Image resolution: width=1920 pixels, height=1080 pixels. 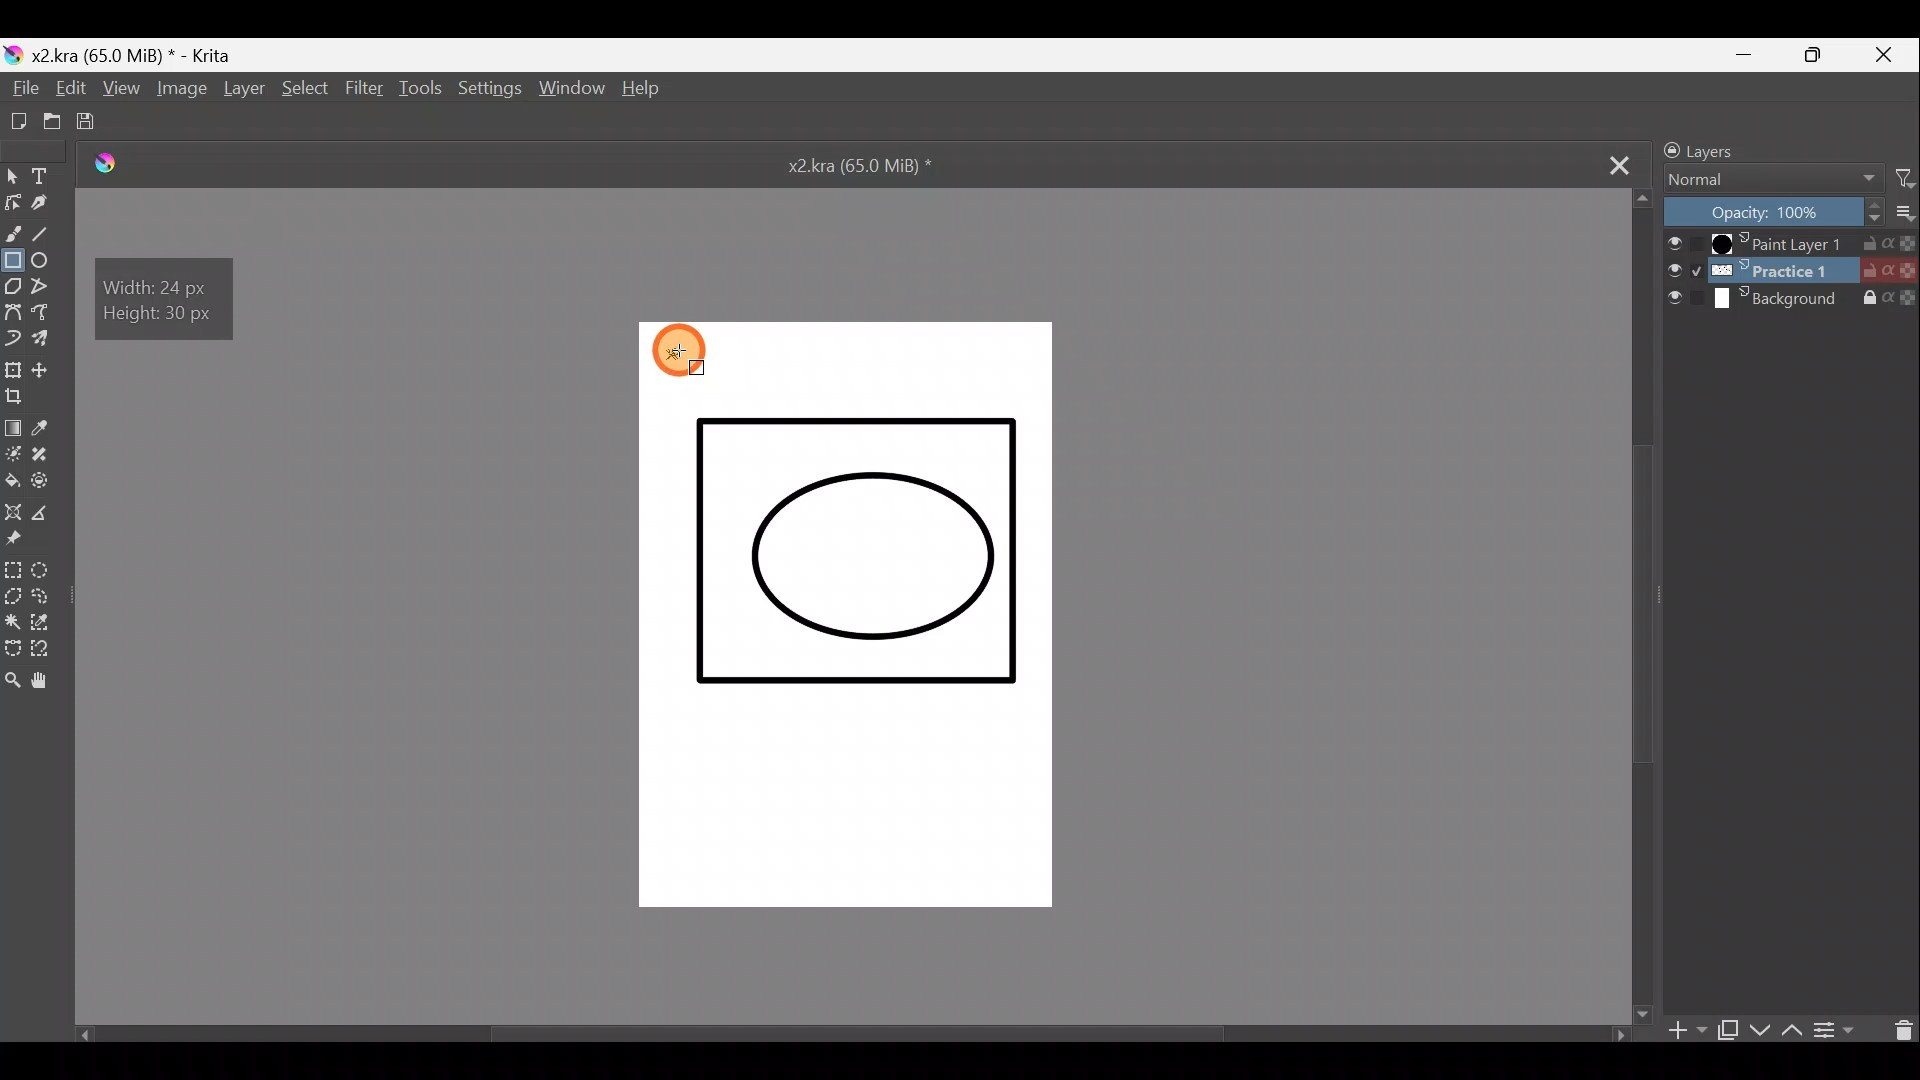 I want to click on Reference images tool, so click(x=23, y=539).